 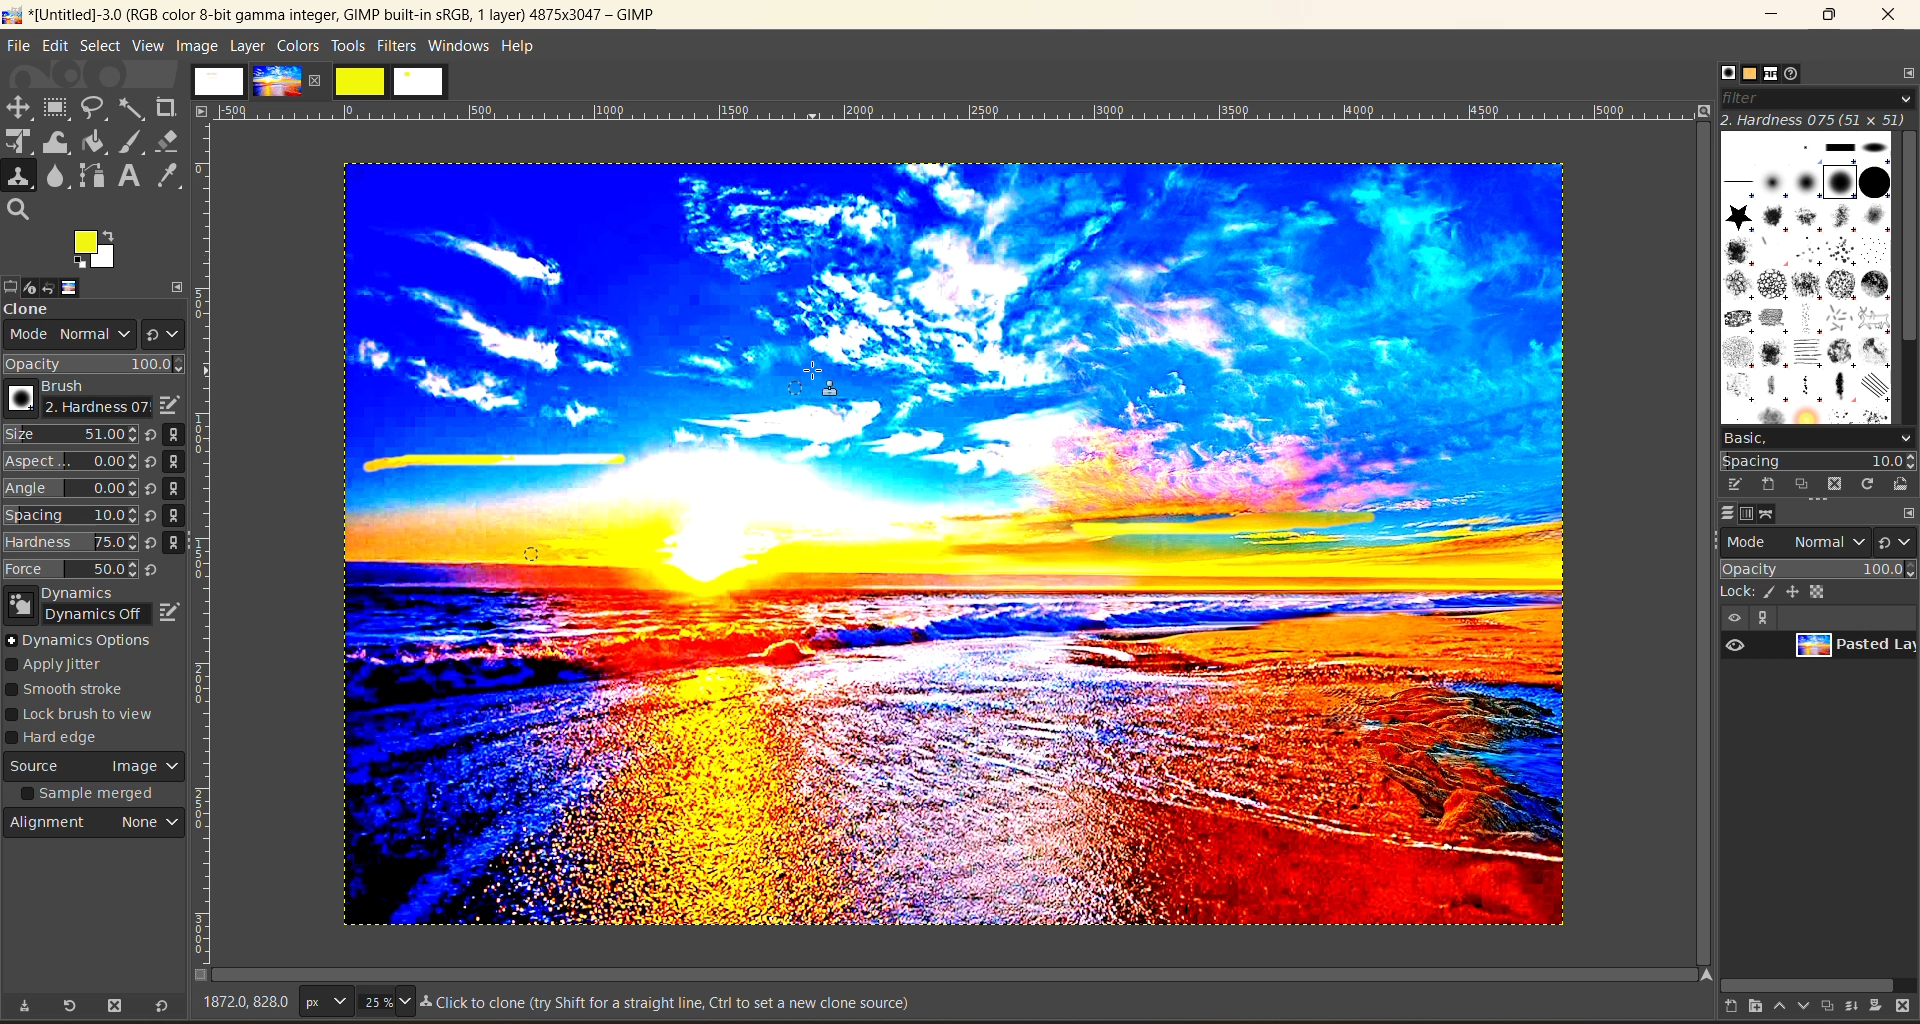 What do you see at coordinates (91, 796) in the screenshot?
I see `sample merged` at bounding box center [91, 796].